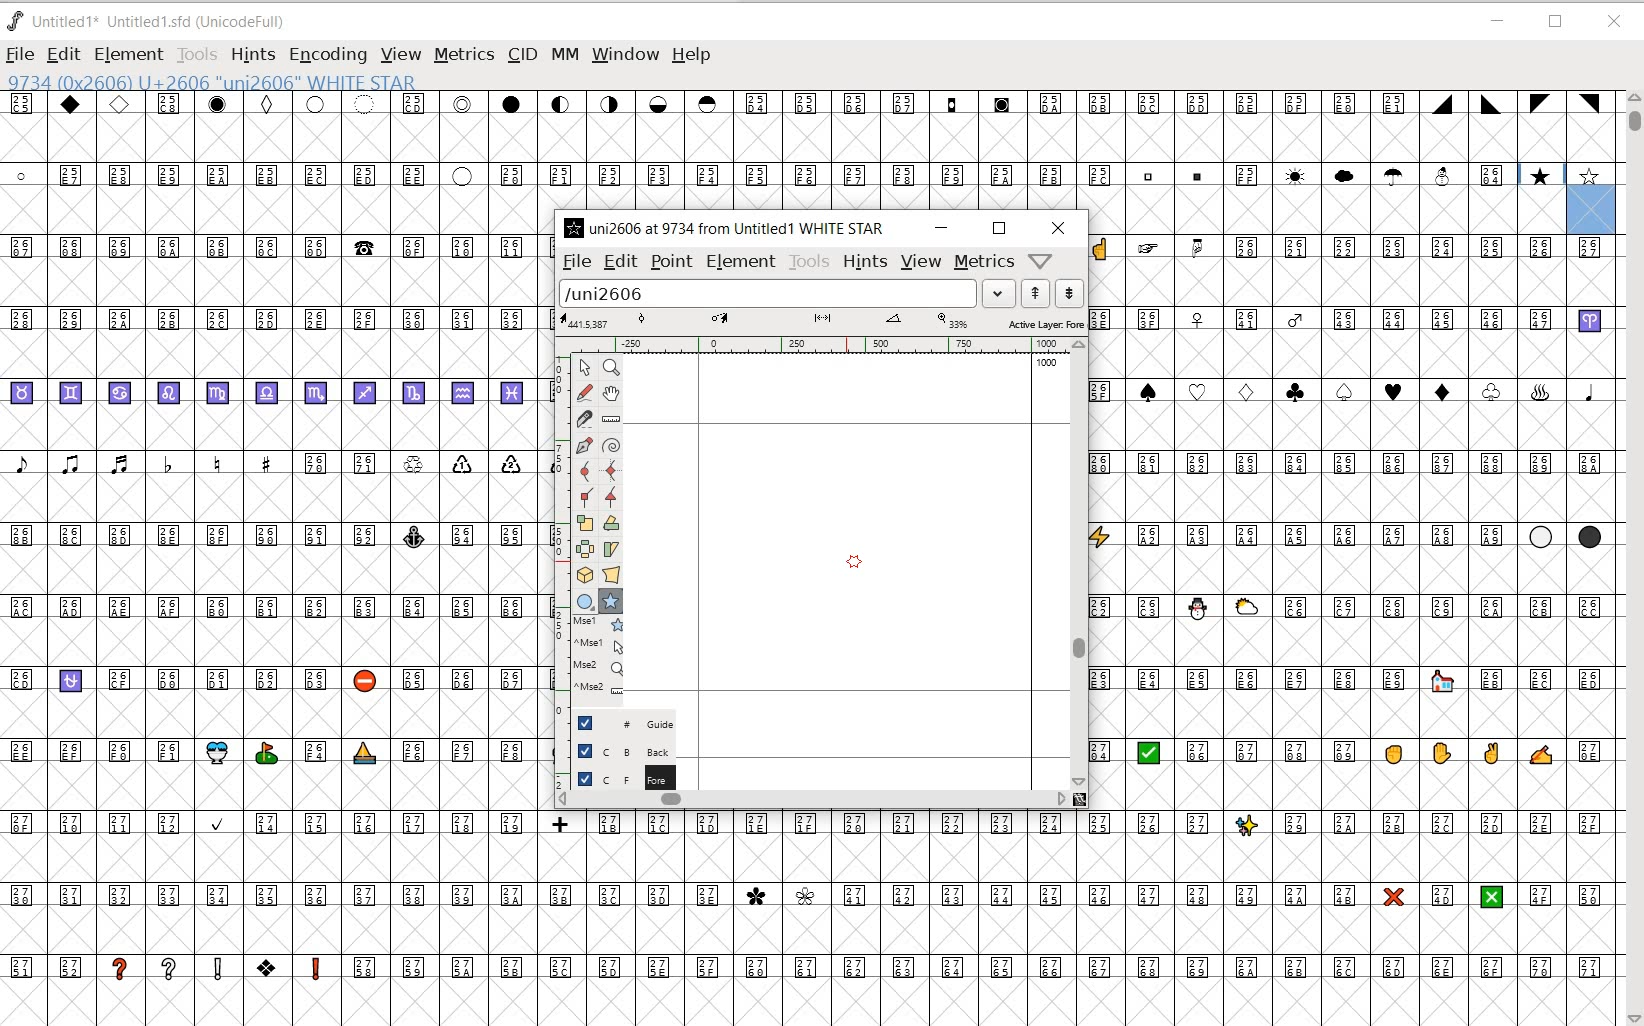 Image resolution: width=1644 pixels, height=1026 pixels. Describe the element at coordinates (612, 498) in the screenshot. I see `ADD A TANGENT POINT` at that location.